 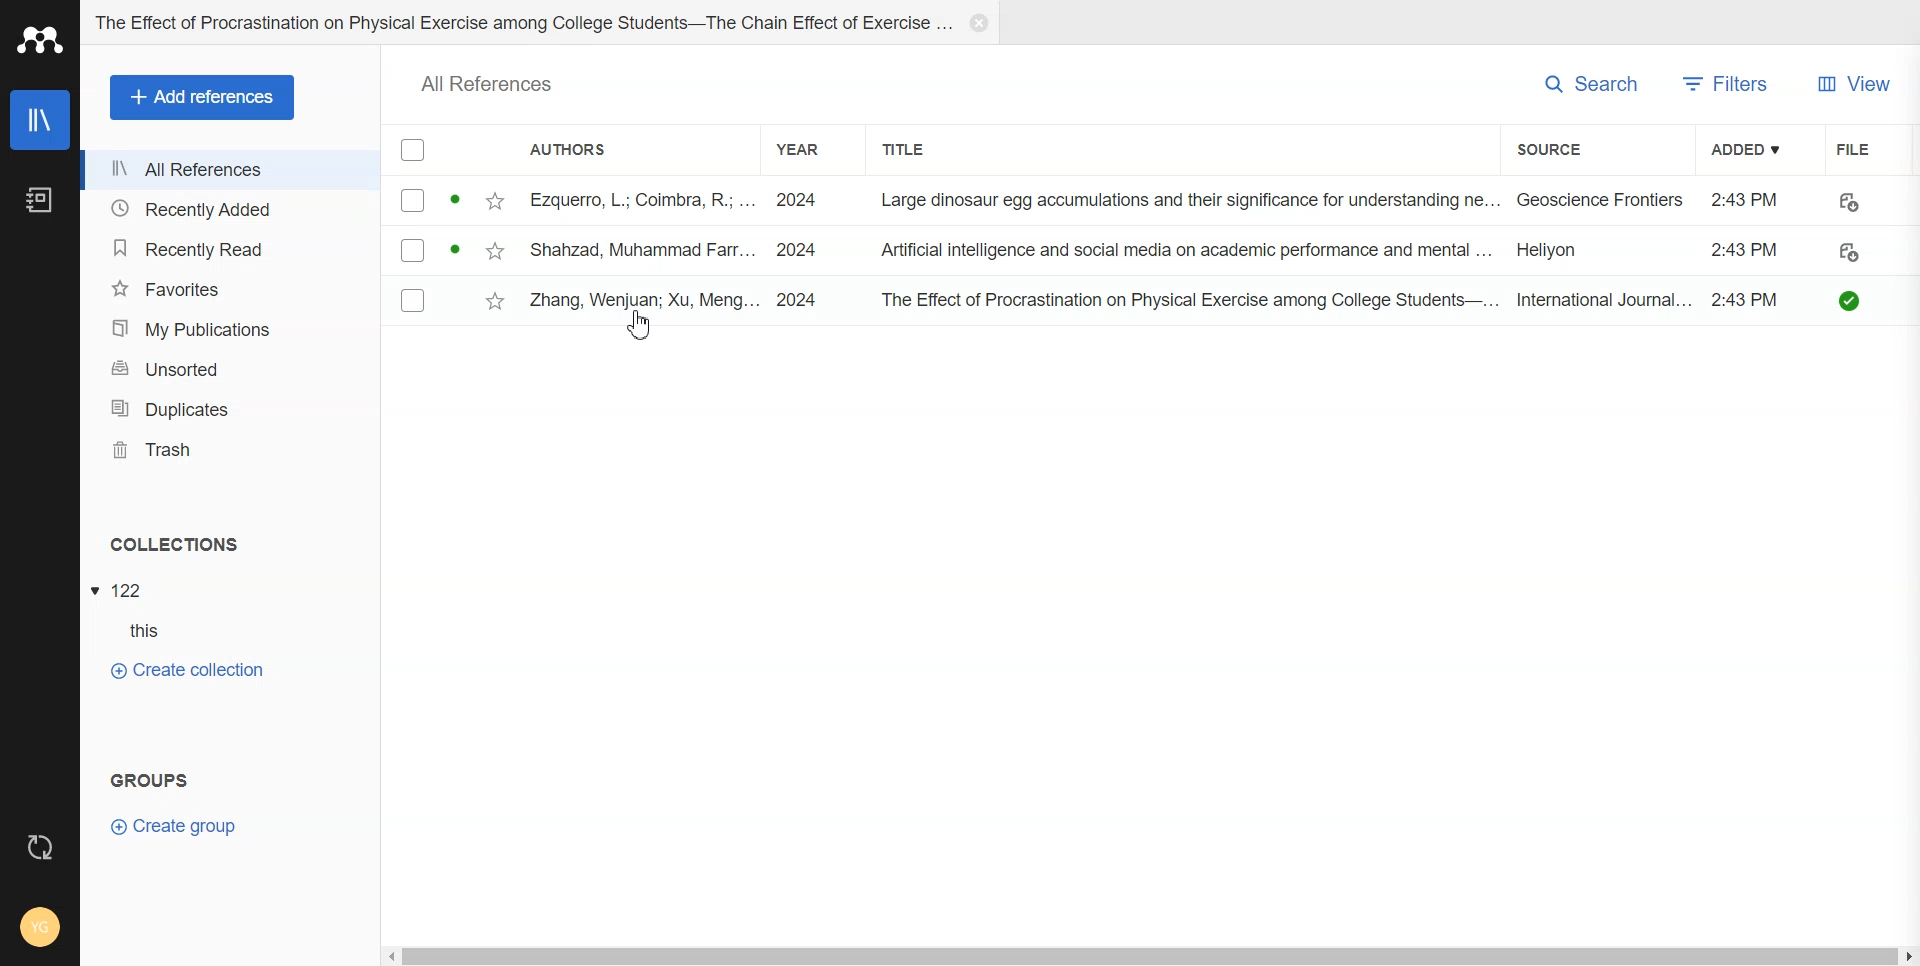 What do you see at coordinates (798, 299) in the screenshot?
I see `2024` at bounding box center [798, 299].